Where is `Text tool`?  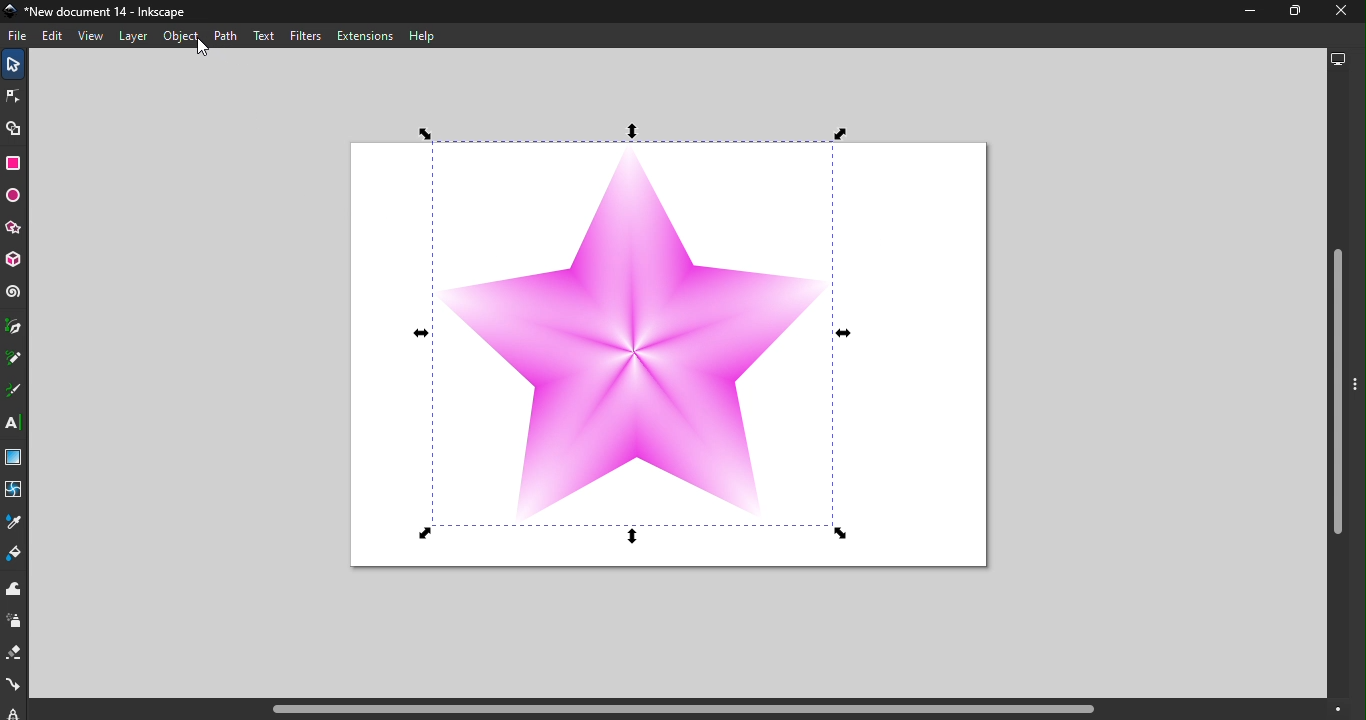 Text tool is located at coordinates (15, 423).